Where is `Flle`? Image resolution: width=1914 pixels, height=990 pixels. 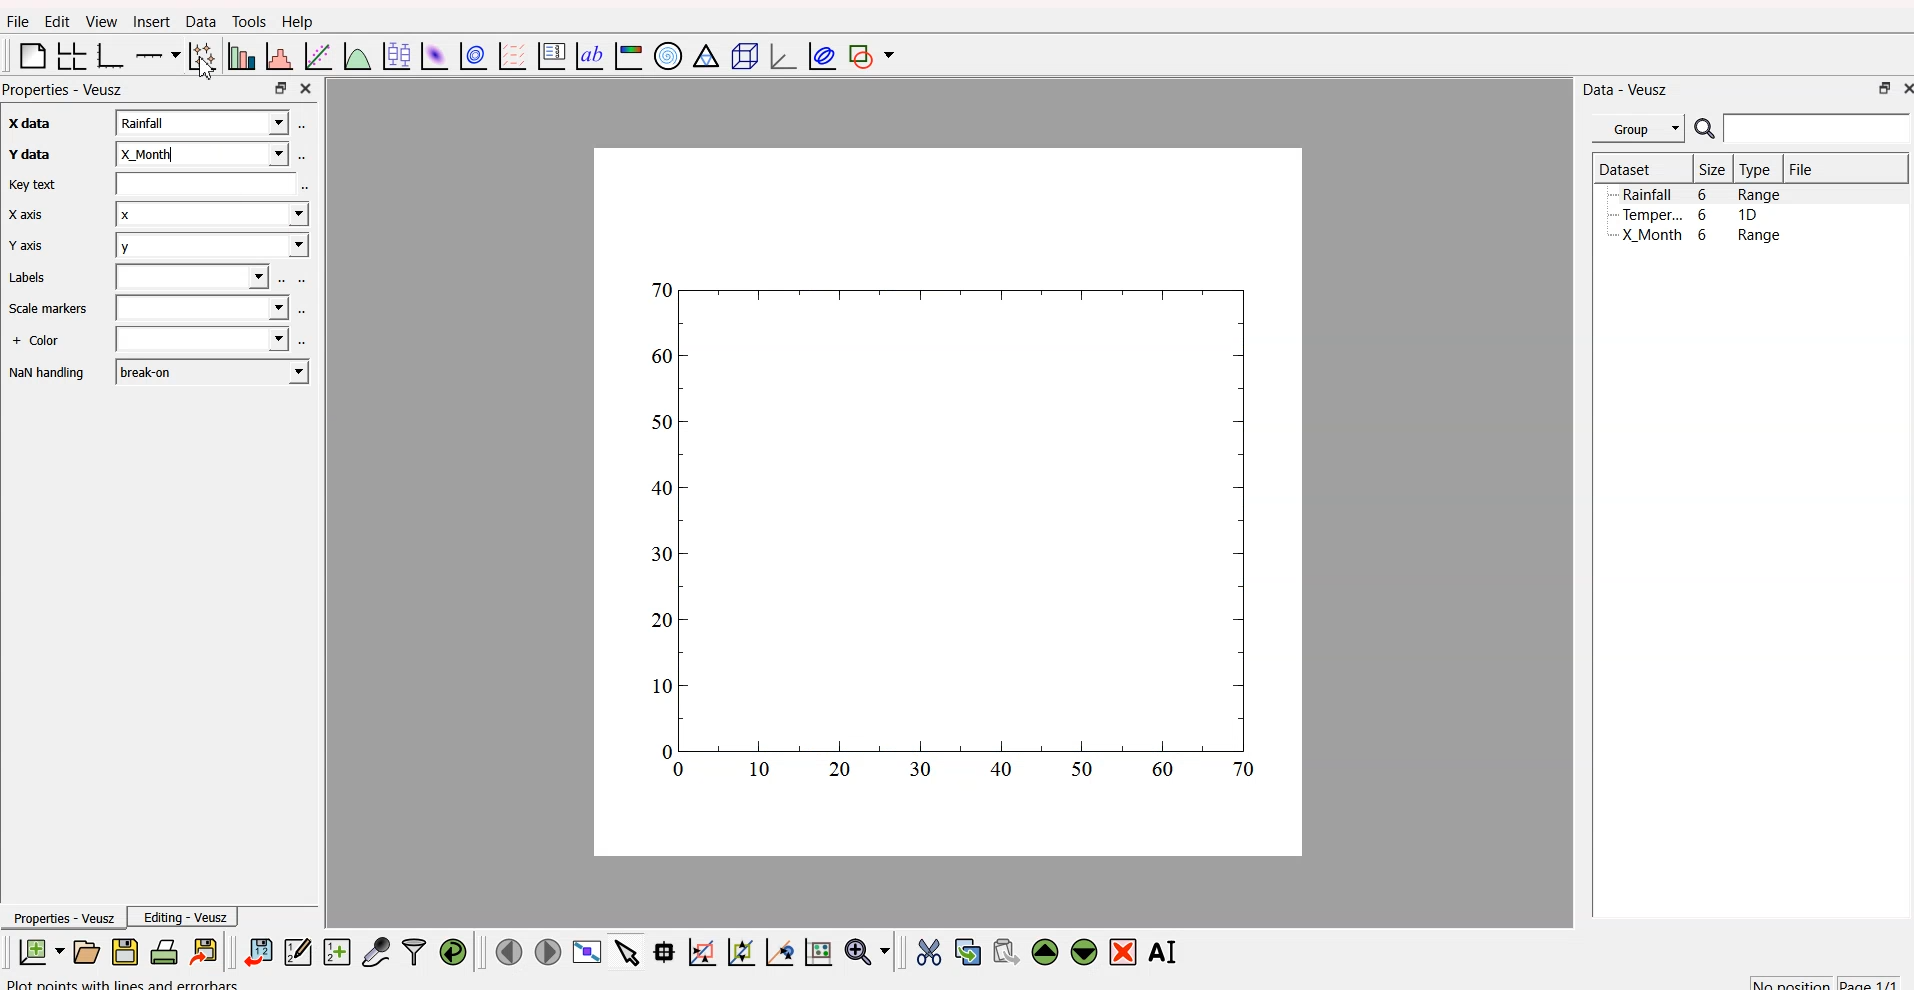 Flle is located at coordinates (18, 24).